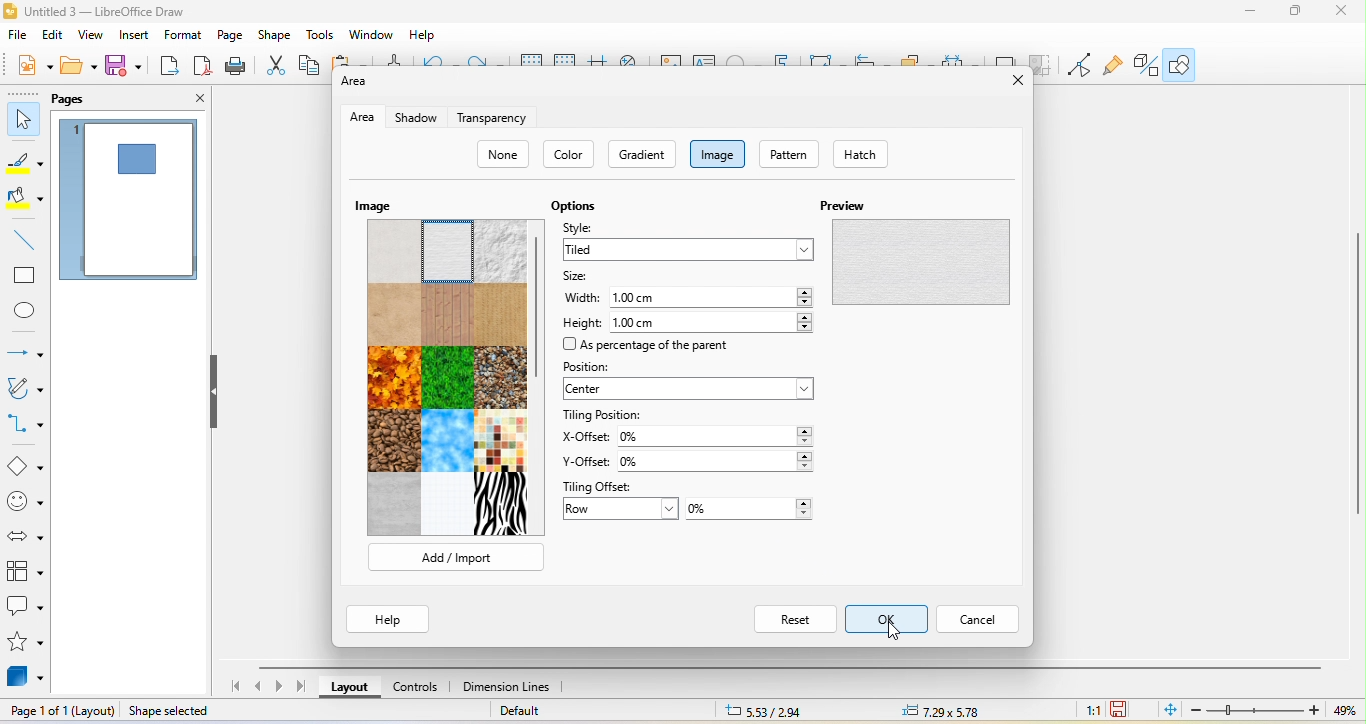 Image resolution: width=1366 pixels, height=724 pixels. What do you see at coordinates (583, 321) in the screenshot?
I see `height` at bounding box center [583, 321].